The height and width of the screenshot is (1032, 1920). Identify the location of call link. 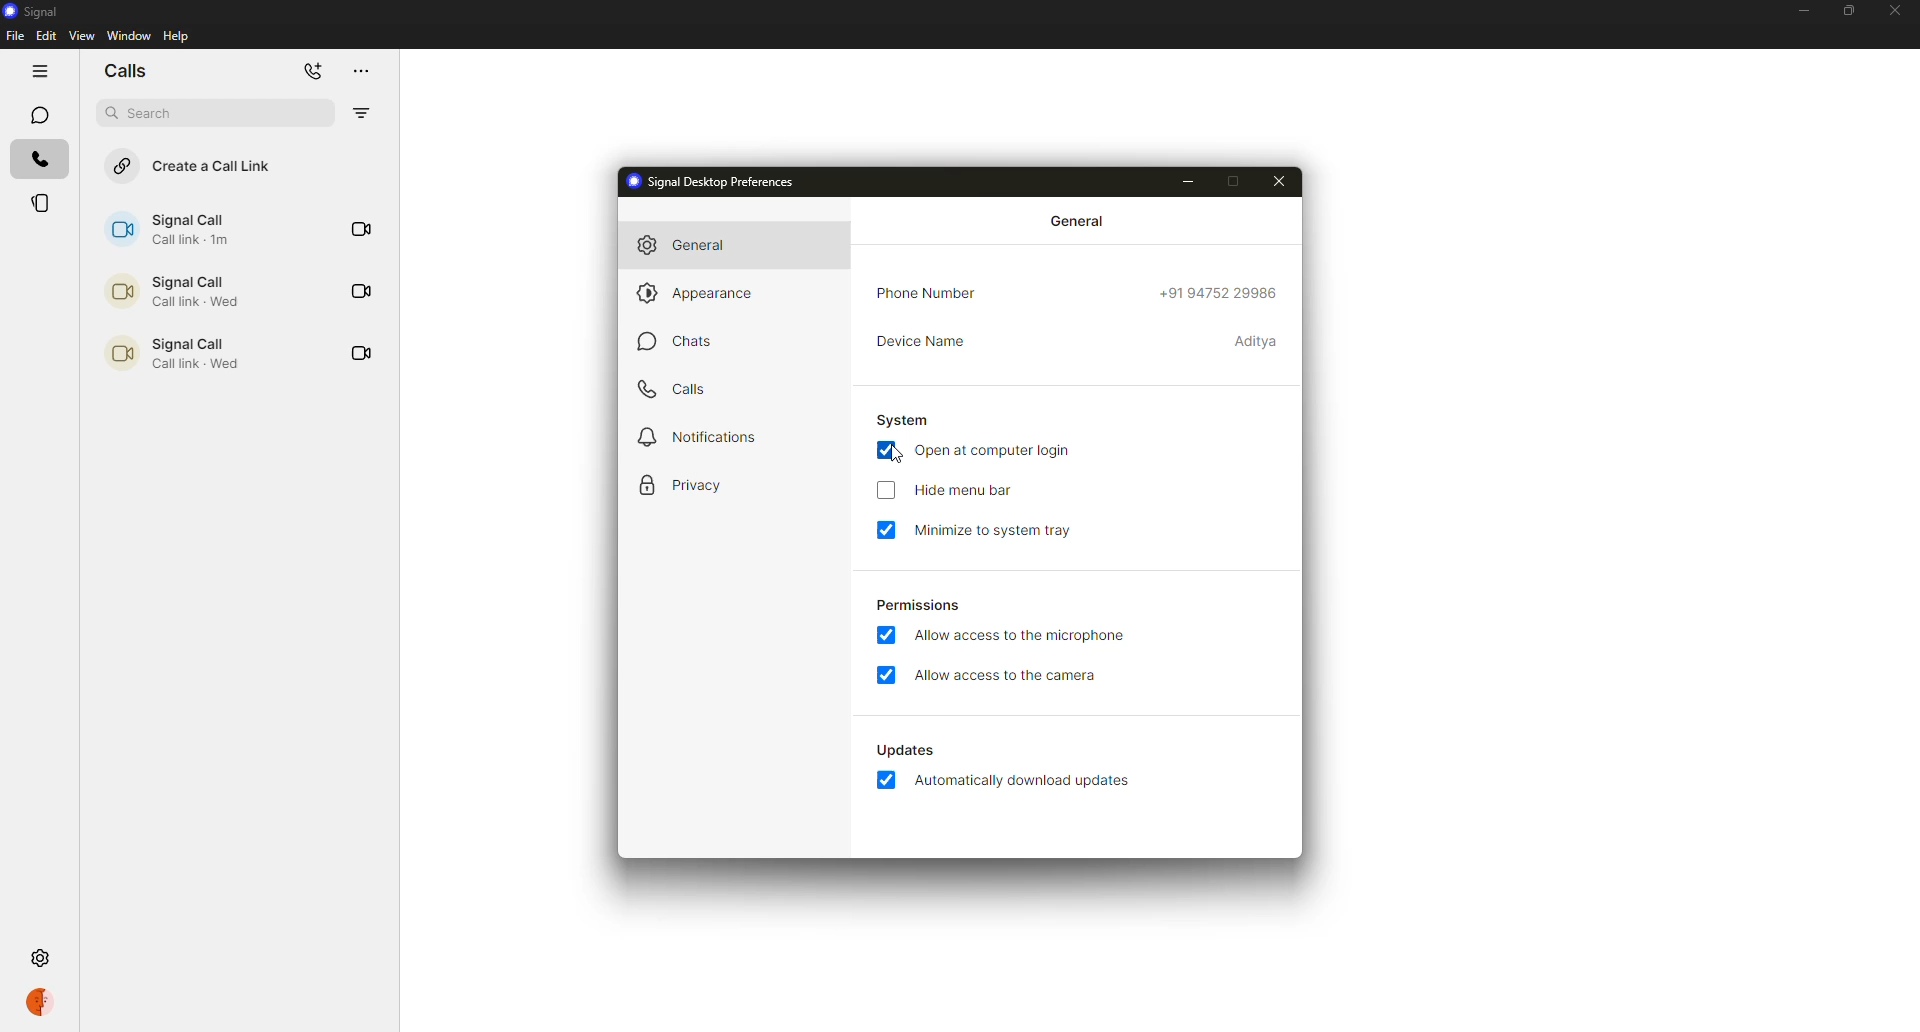
(169, 352).